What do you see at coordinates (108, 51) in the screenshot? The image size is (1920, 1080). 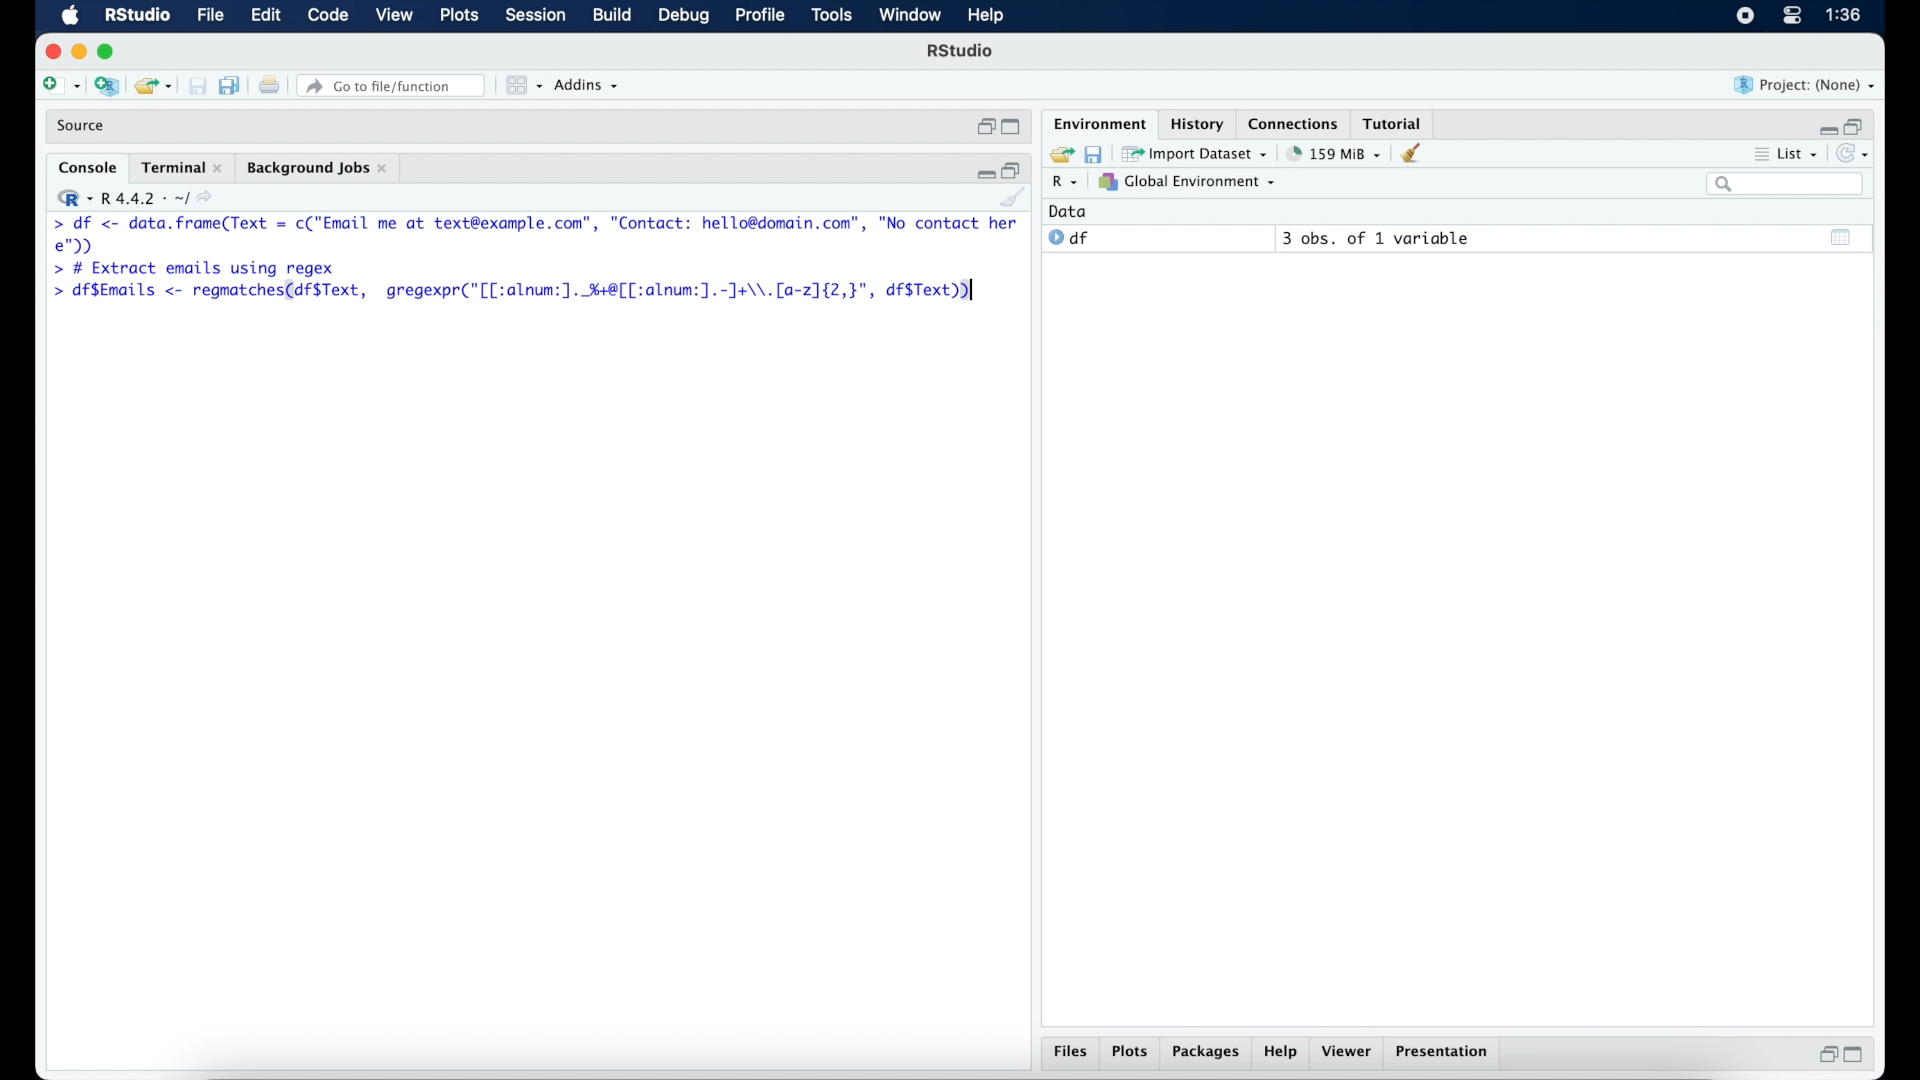 I see `maximize` at bounding box center [108, 51].